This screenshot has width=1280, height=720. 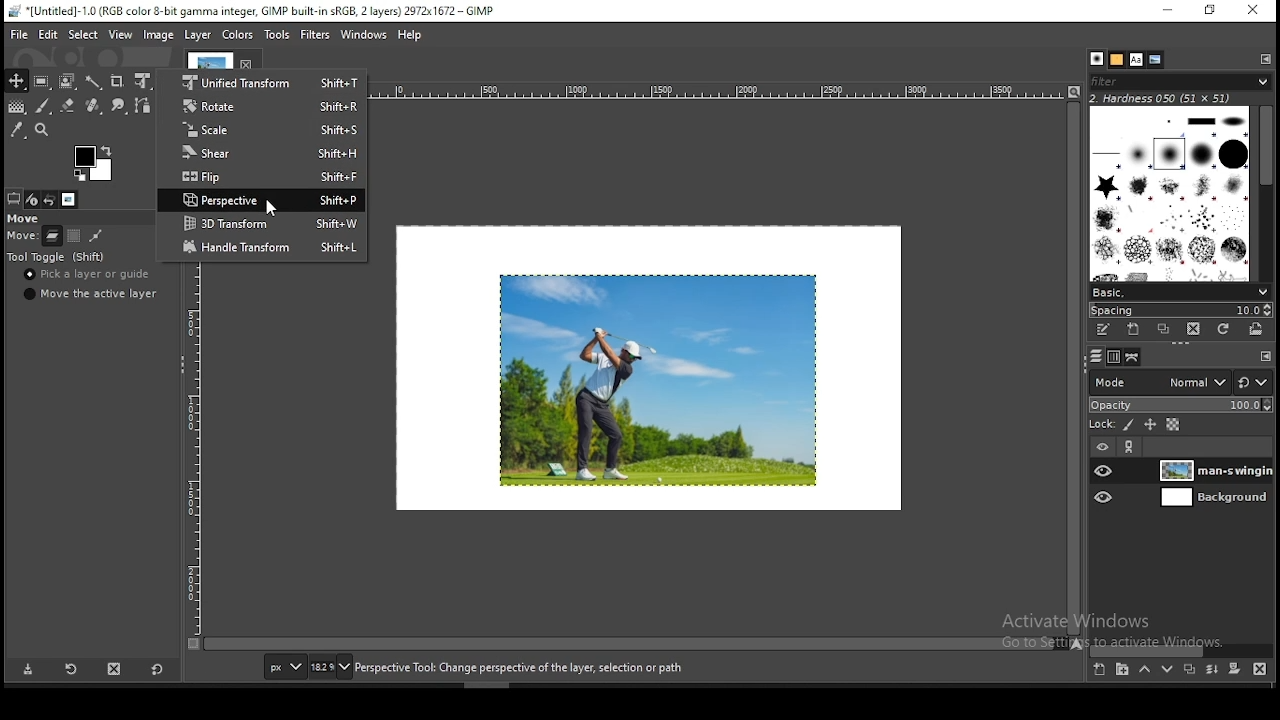 I want to click on save tool preset, so click(x=28, y=670).